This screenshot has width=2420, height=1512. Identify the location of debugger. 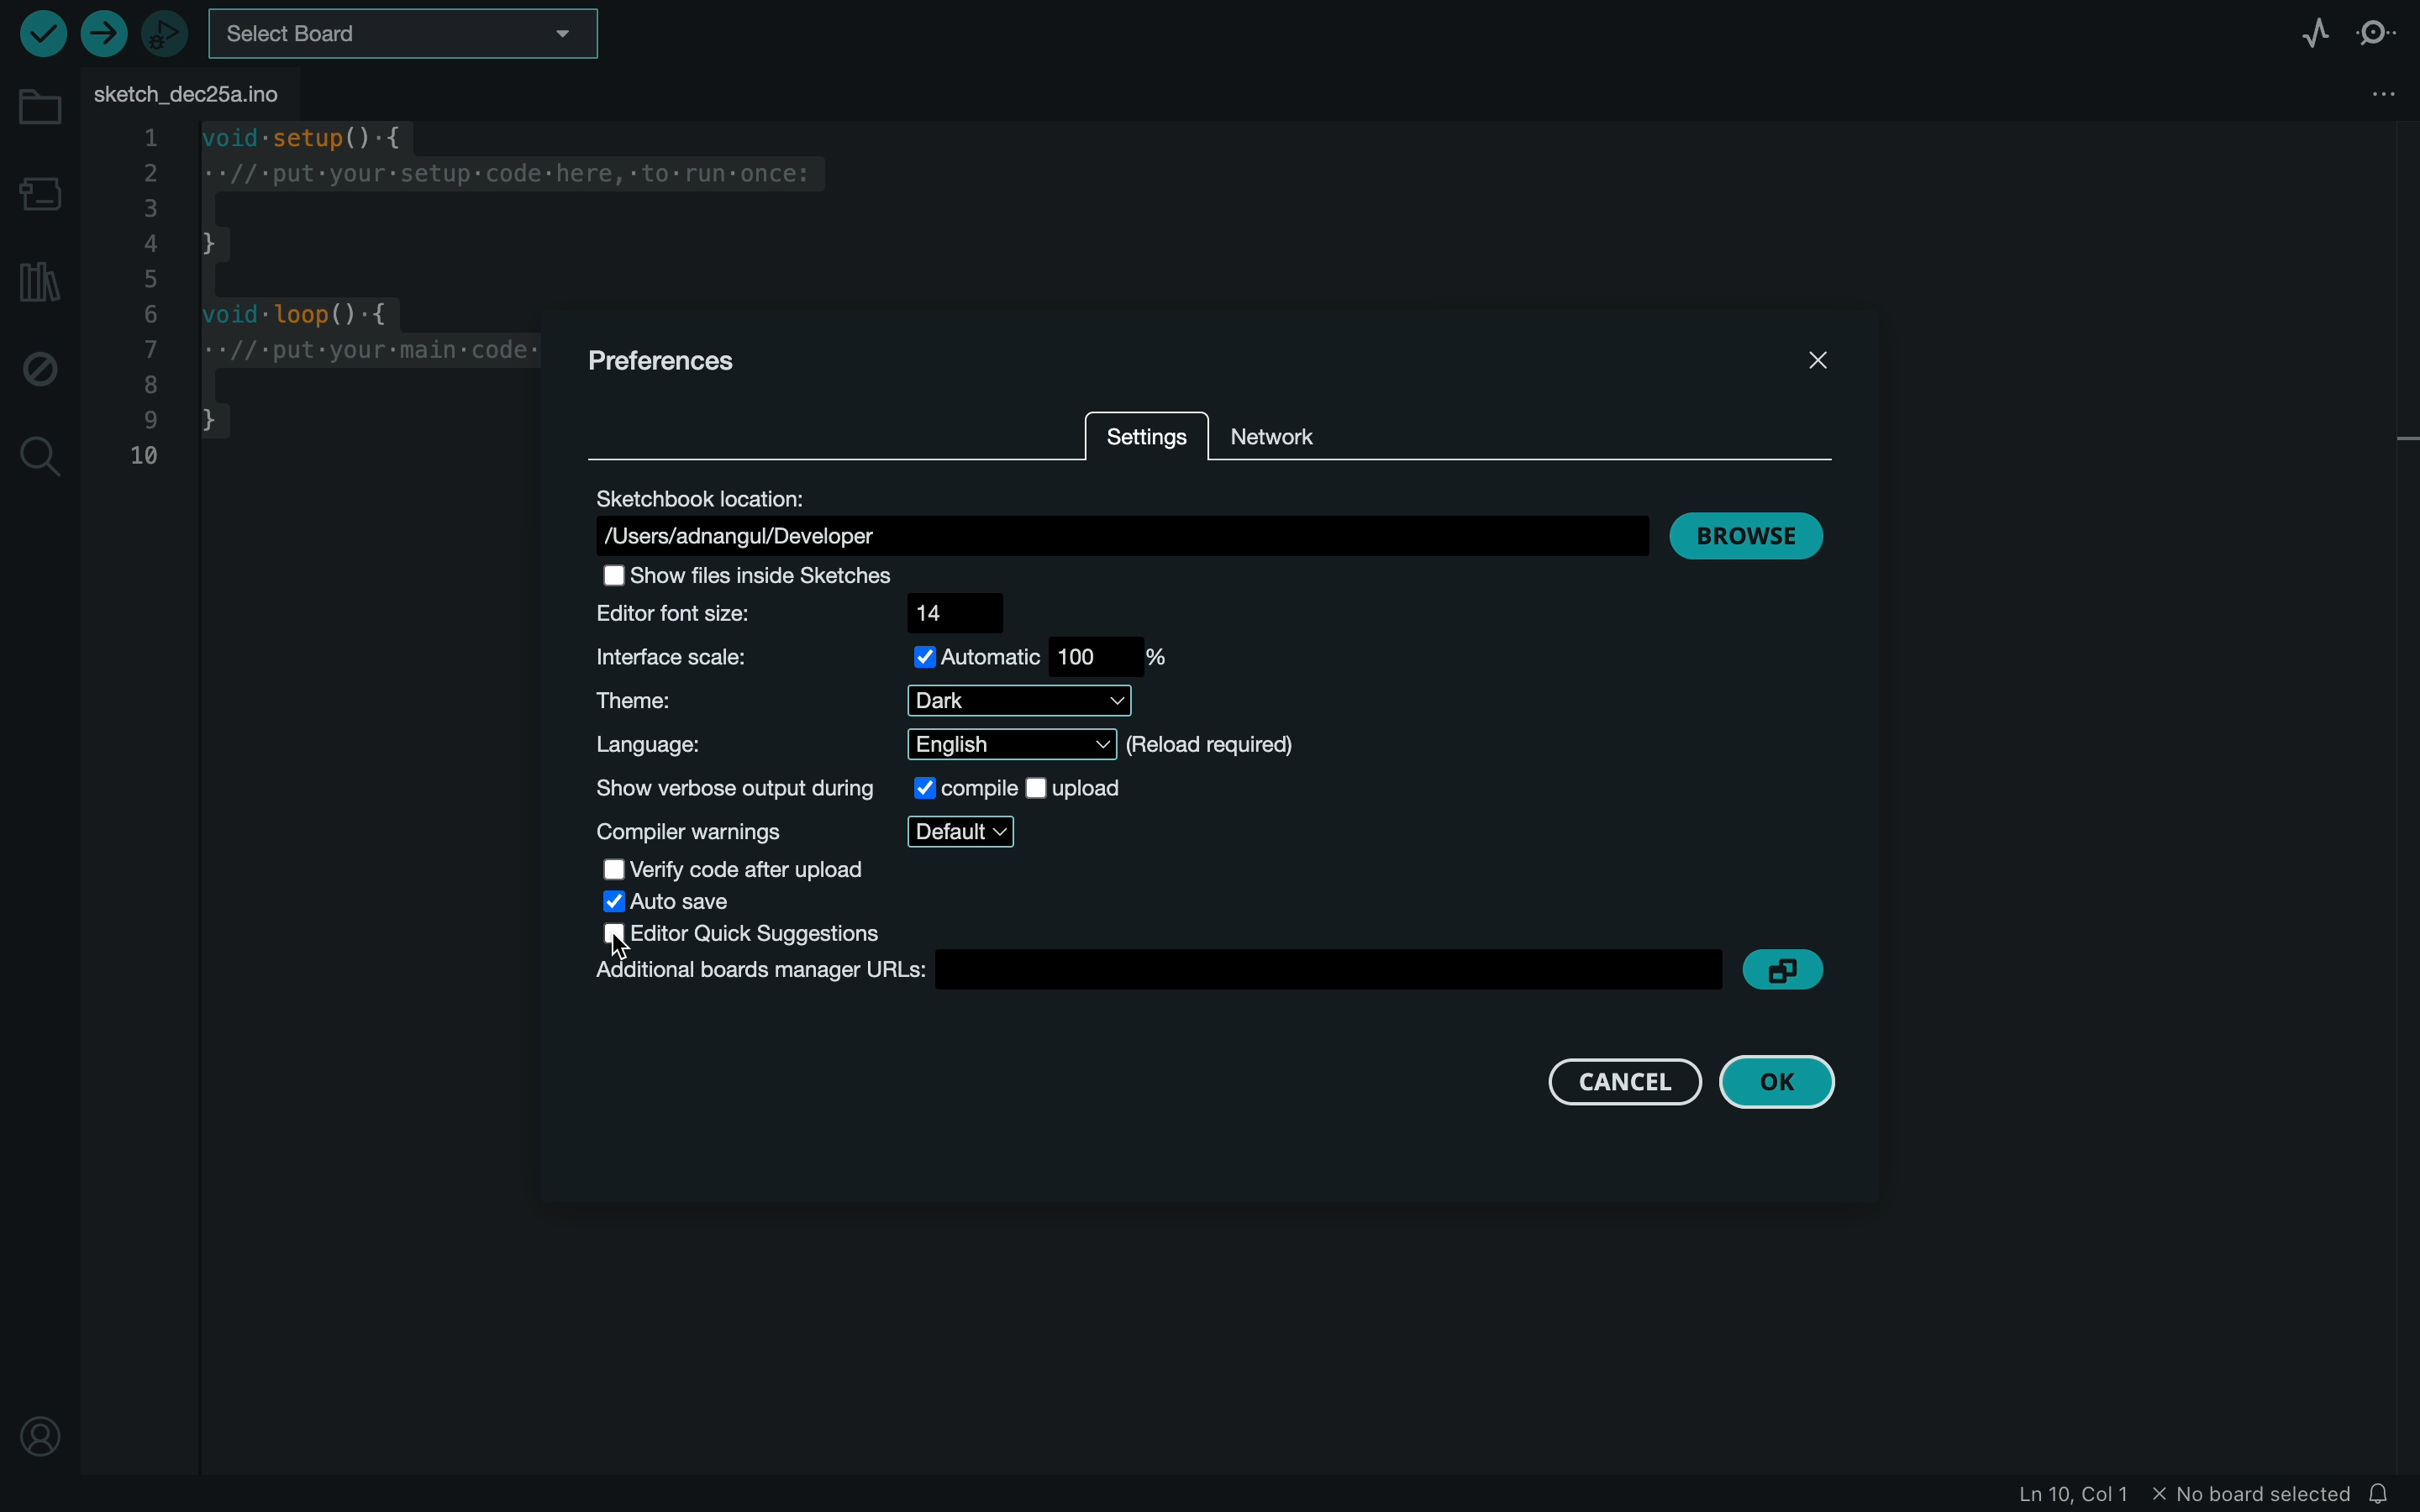
(168, 35).